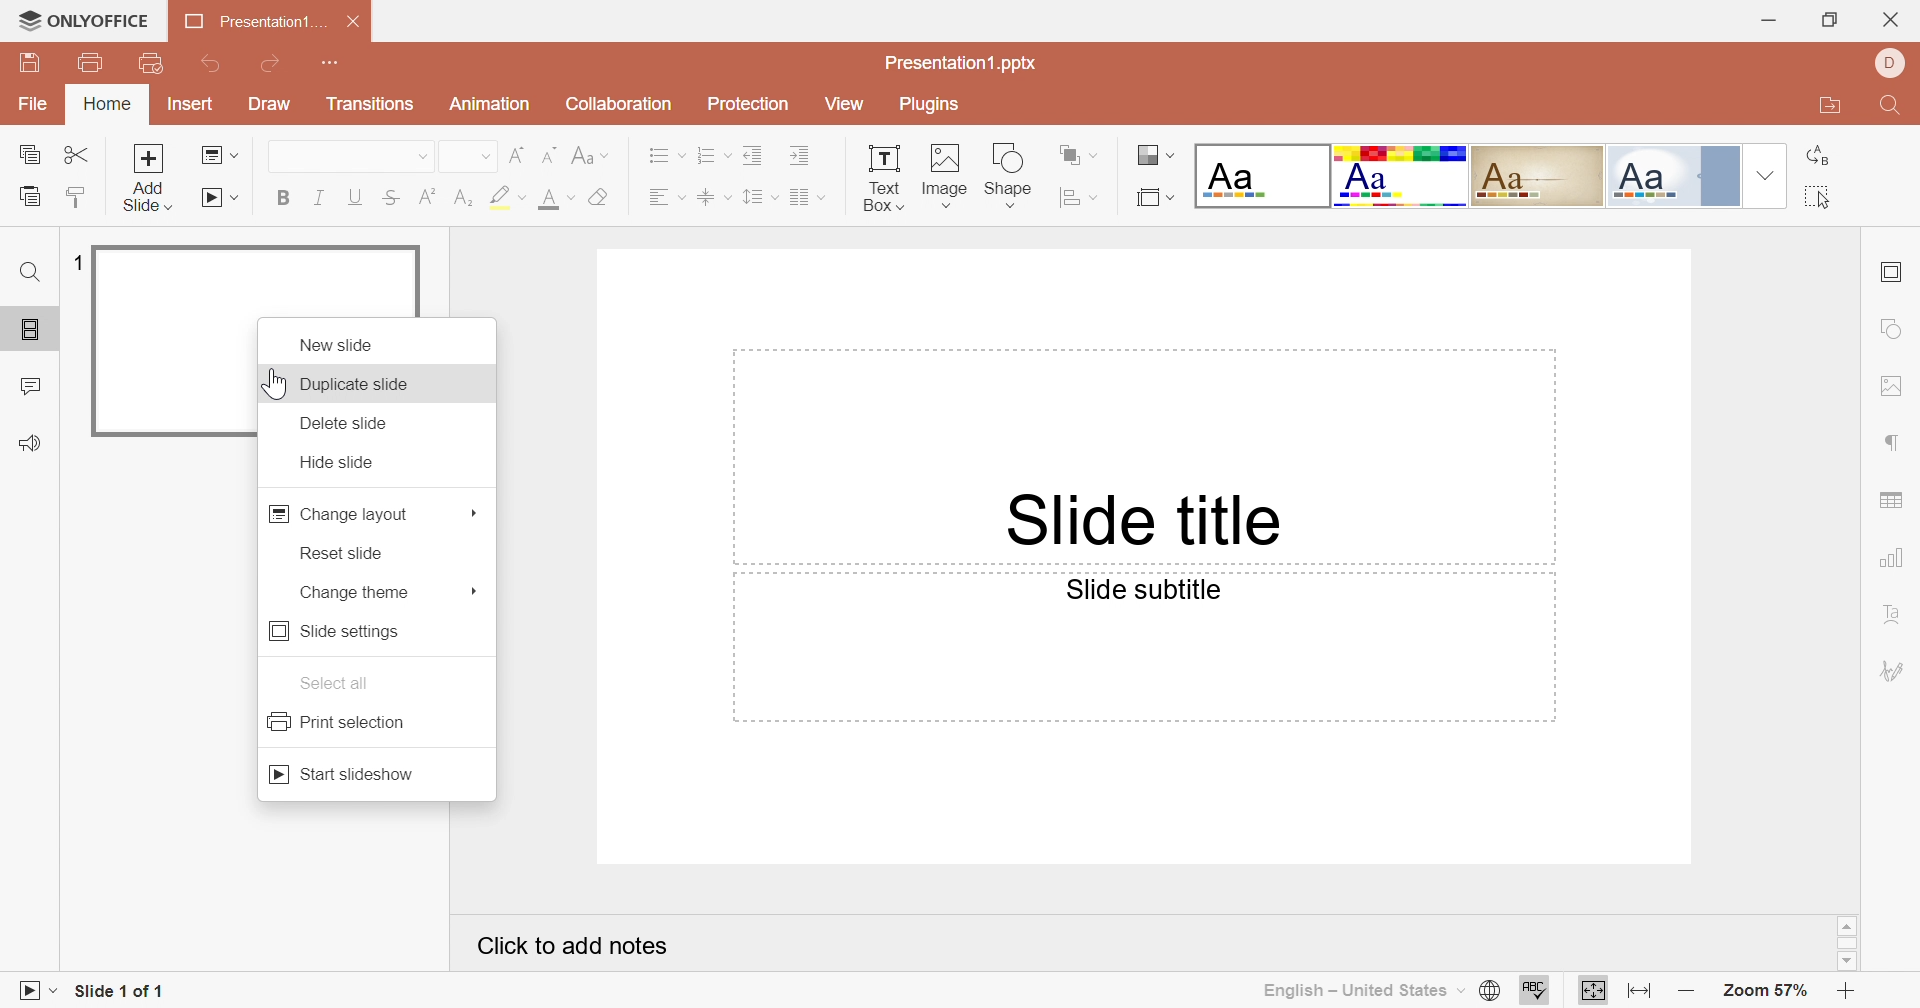 Image resolution: width=1920 pixels, height=1008 pixels. What do you see at coordinates (332, 633) in the screenshot?
I see `Slide settings` at bounding box center [332, 633].